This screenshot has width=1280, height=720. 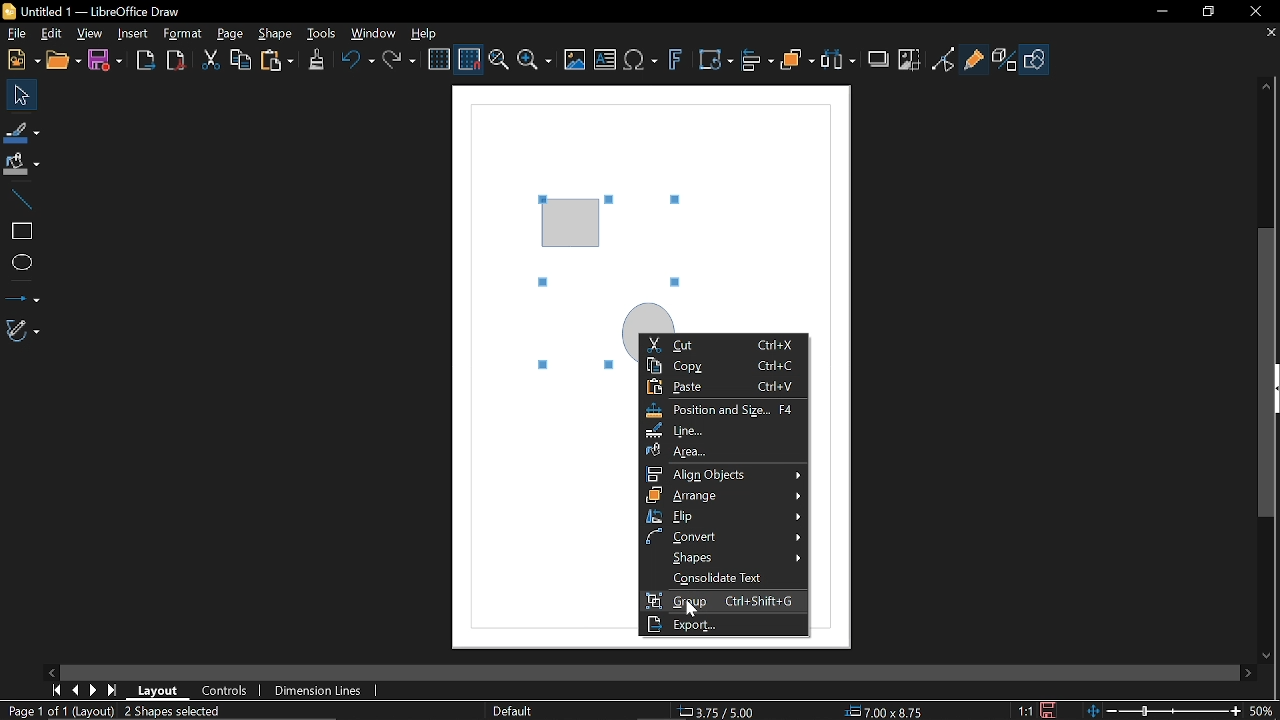 I want to click on Clone, so click(x=318, y=61).